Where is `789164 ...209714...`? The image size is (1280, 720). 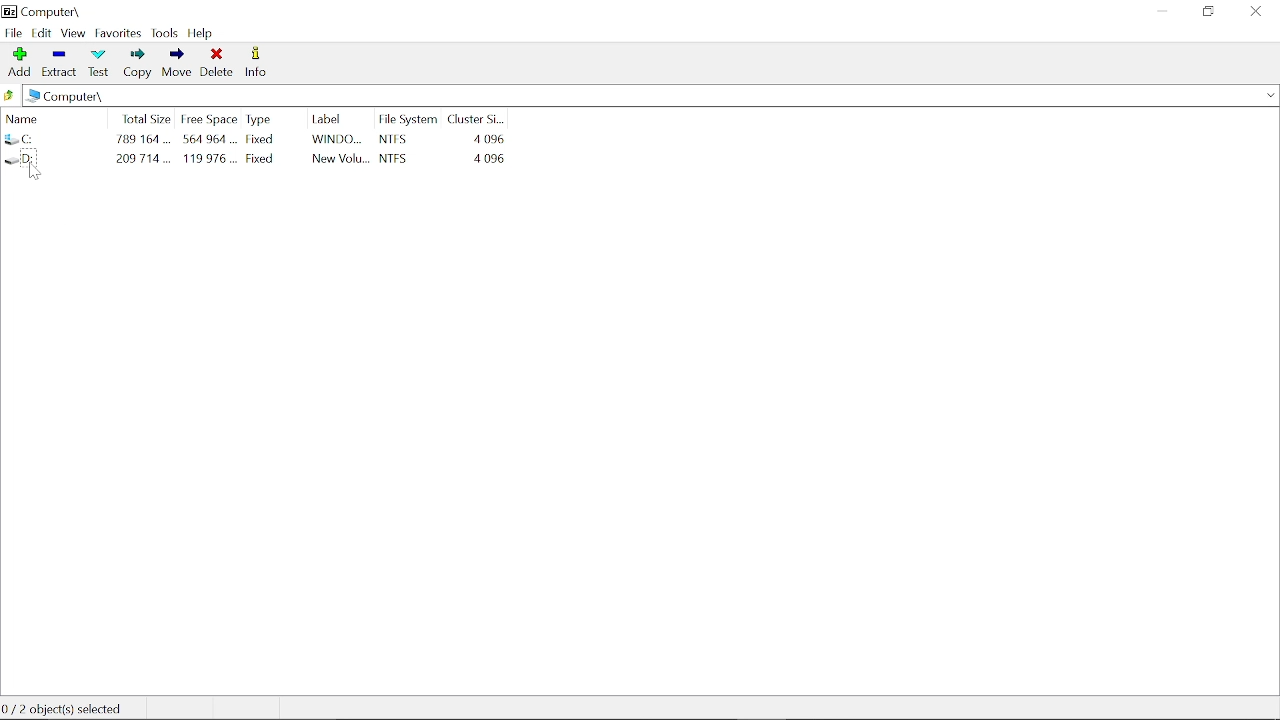
789164 ...209714... is located at coordinates (144, 150).